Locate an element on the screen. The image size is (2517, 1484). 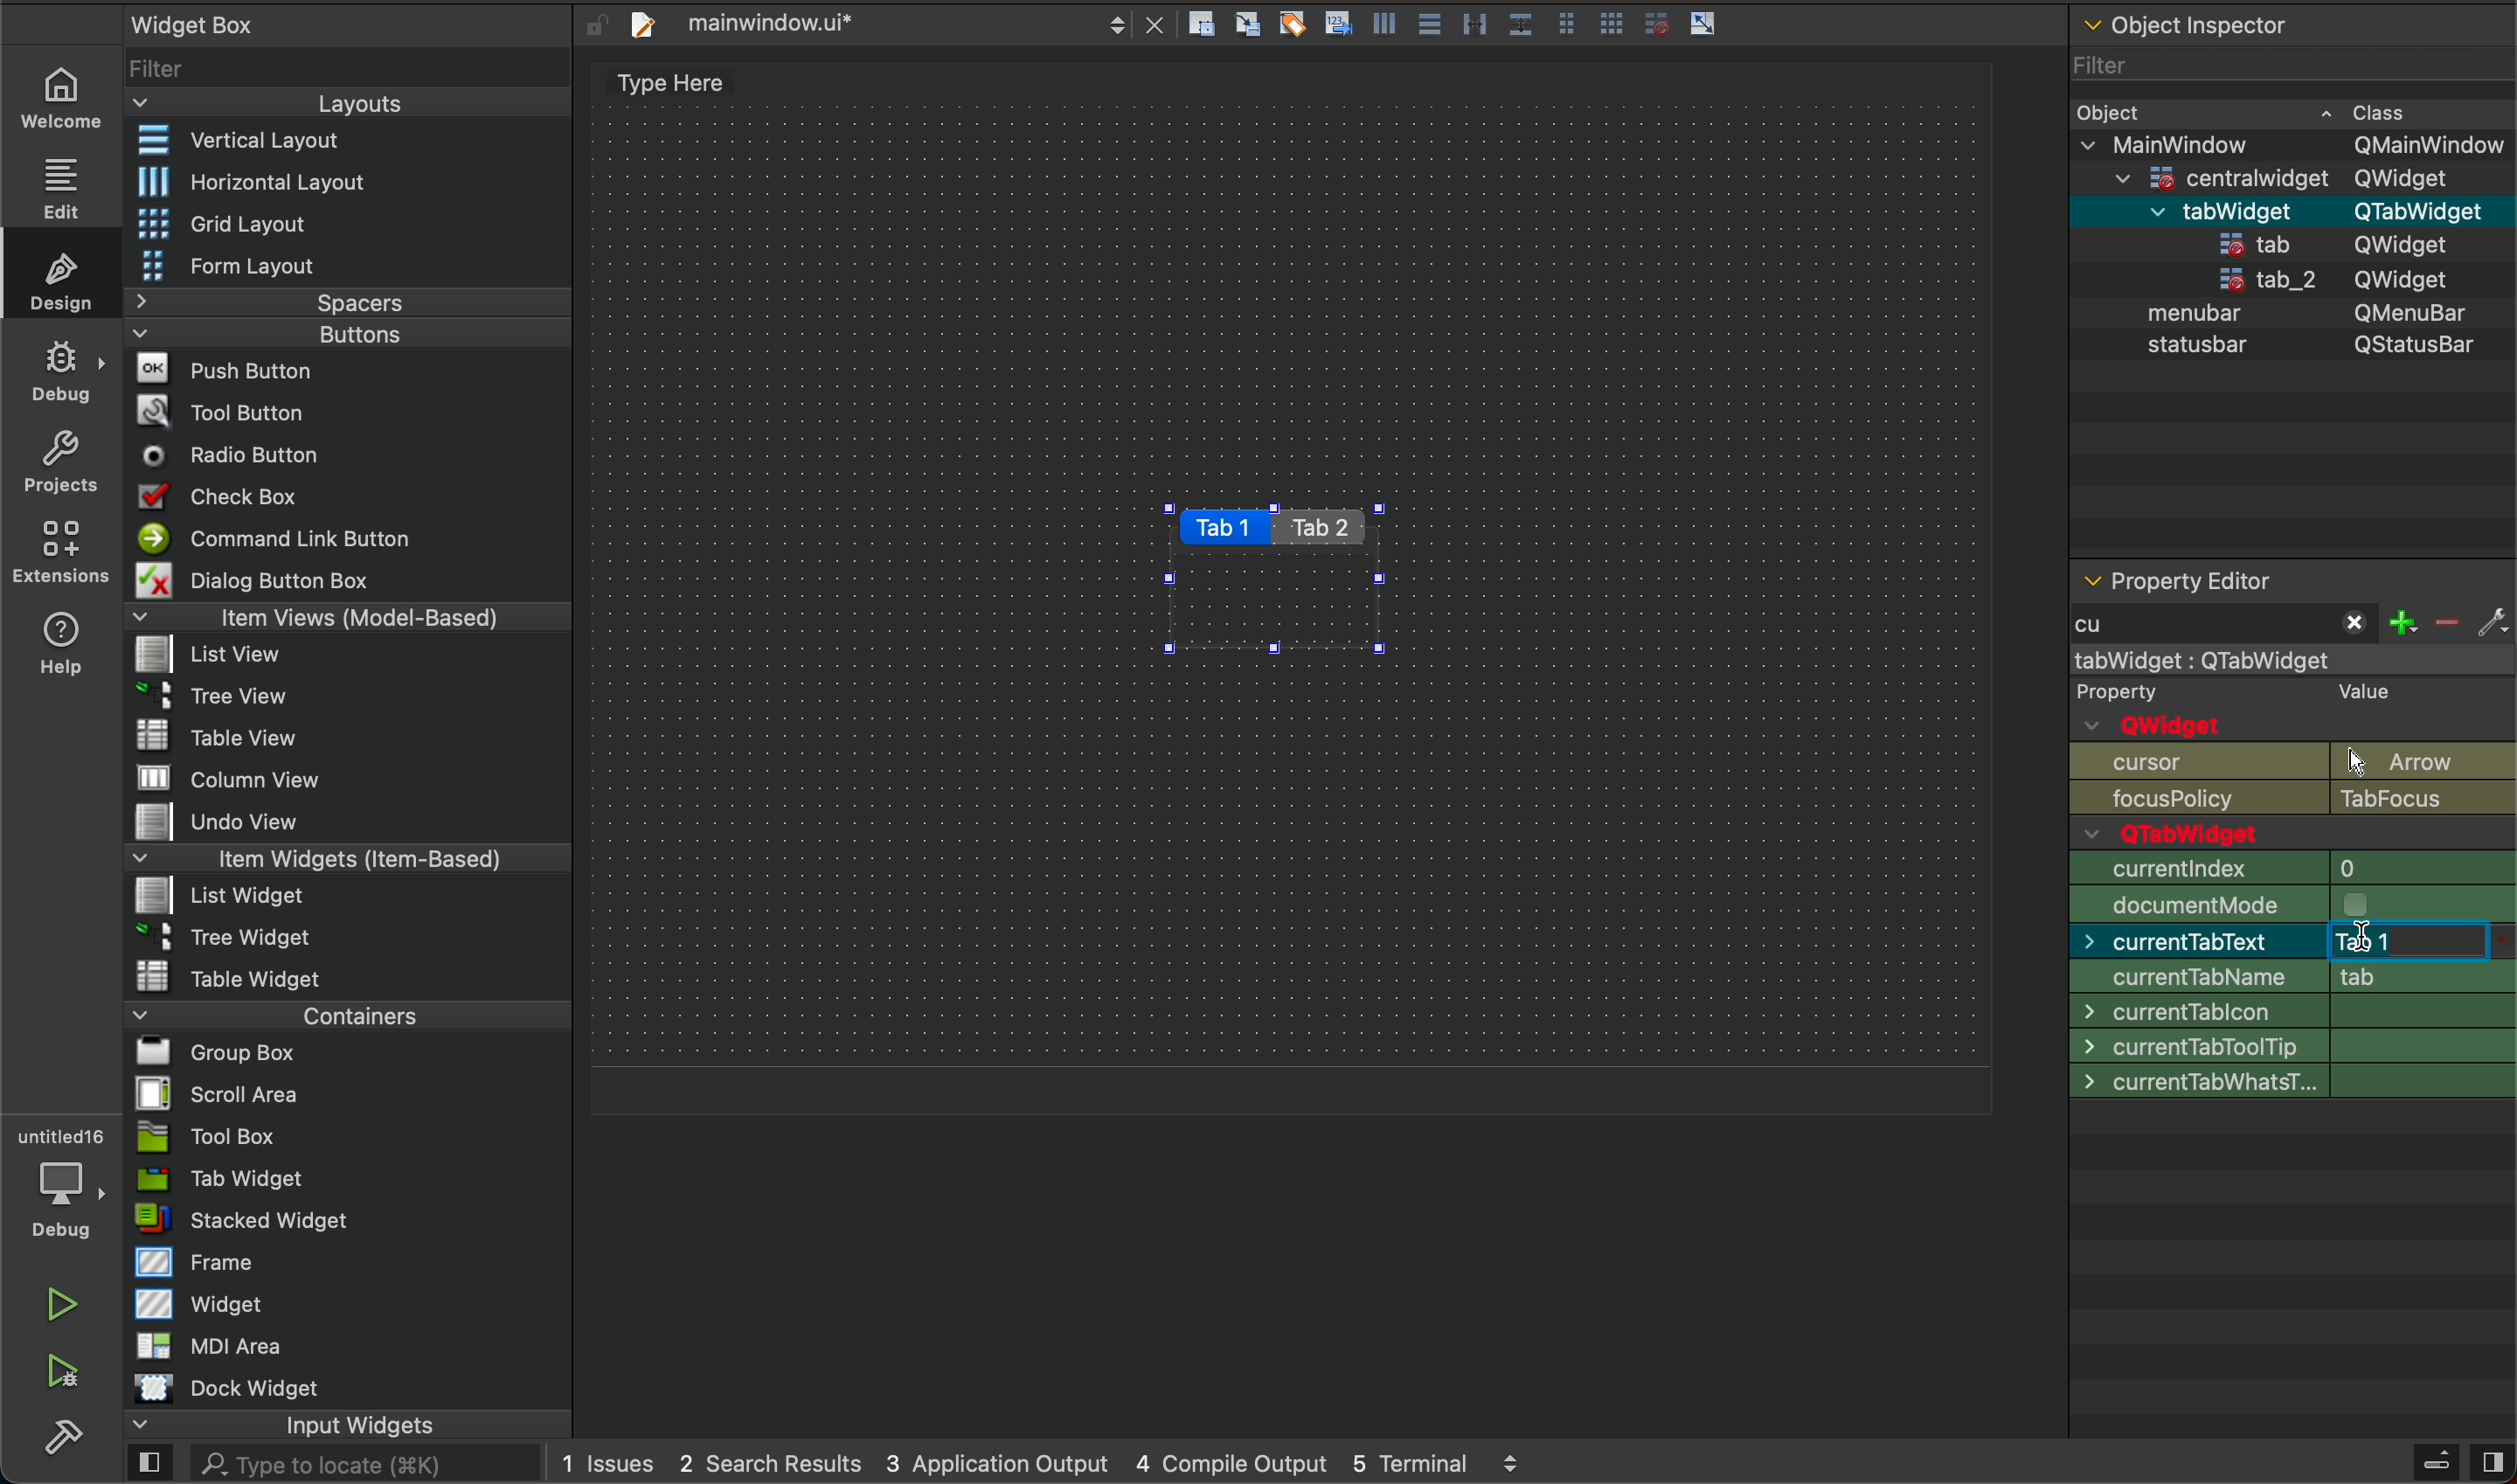
Vertical Layout is located at coordinates (234, 137).